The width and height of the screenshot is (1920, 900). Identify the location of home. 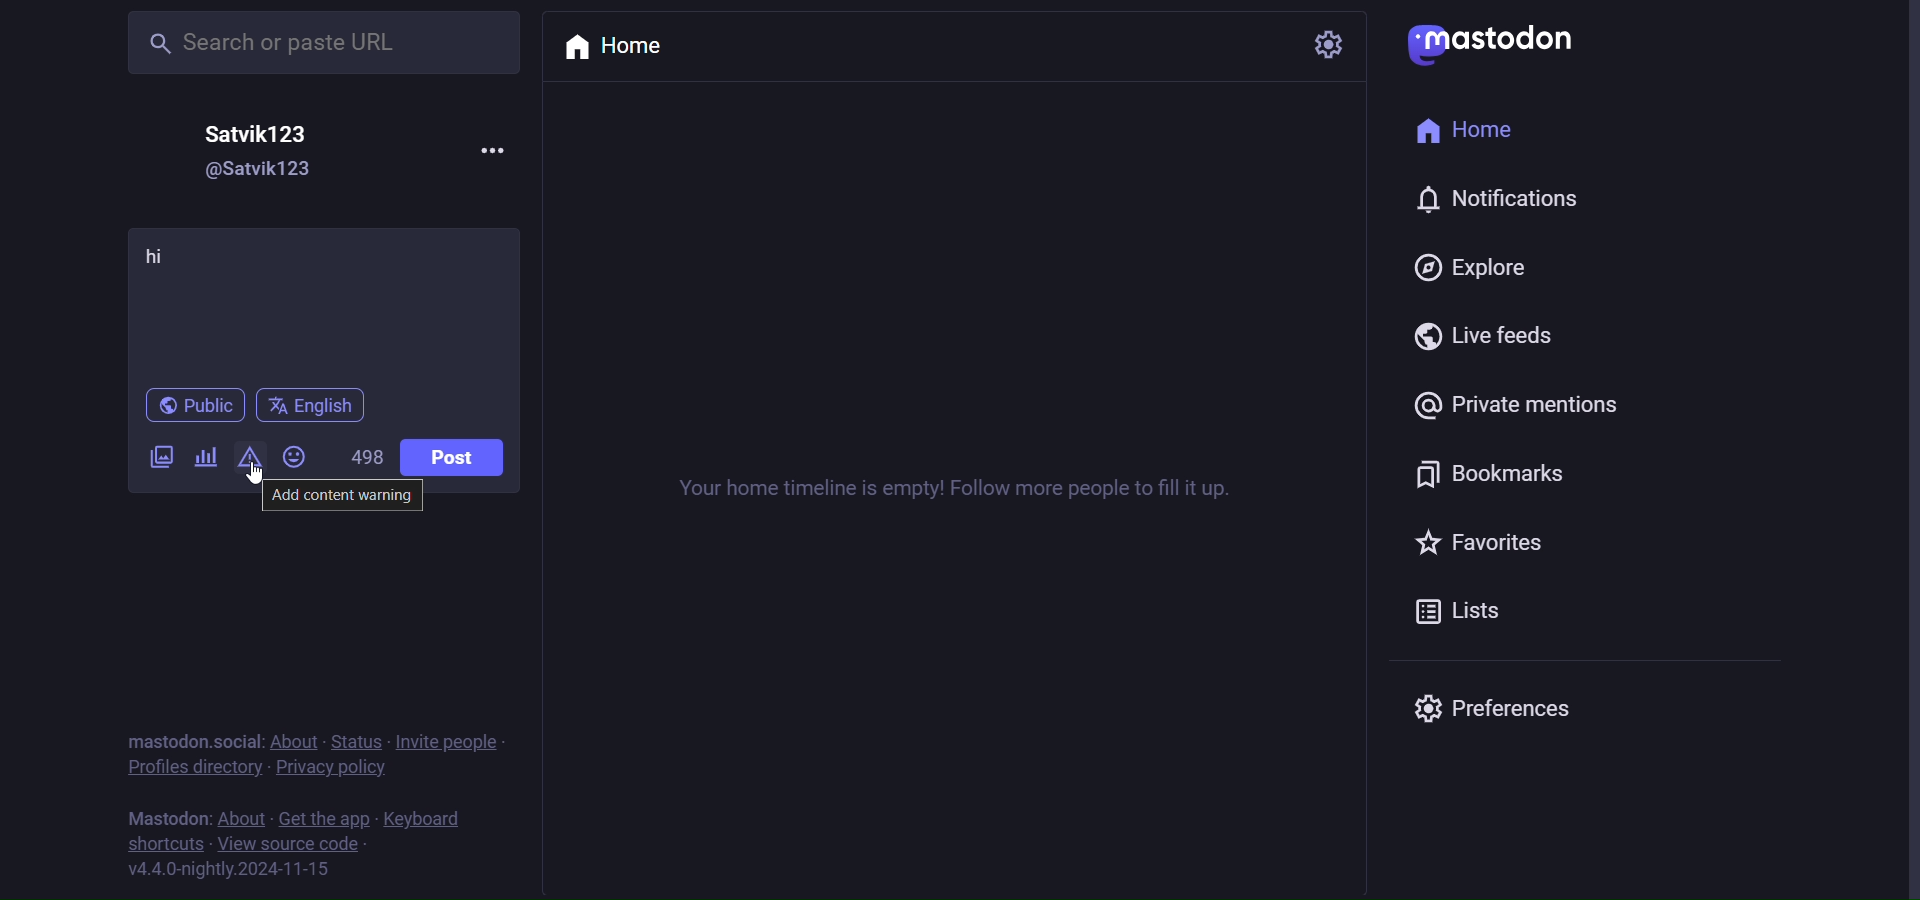
(627, 47).